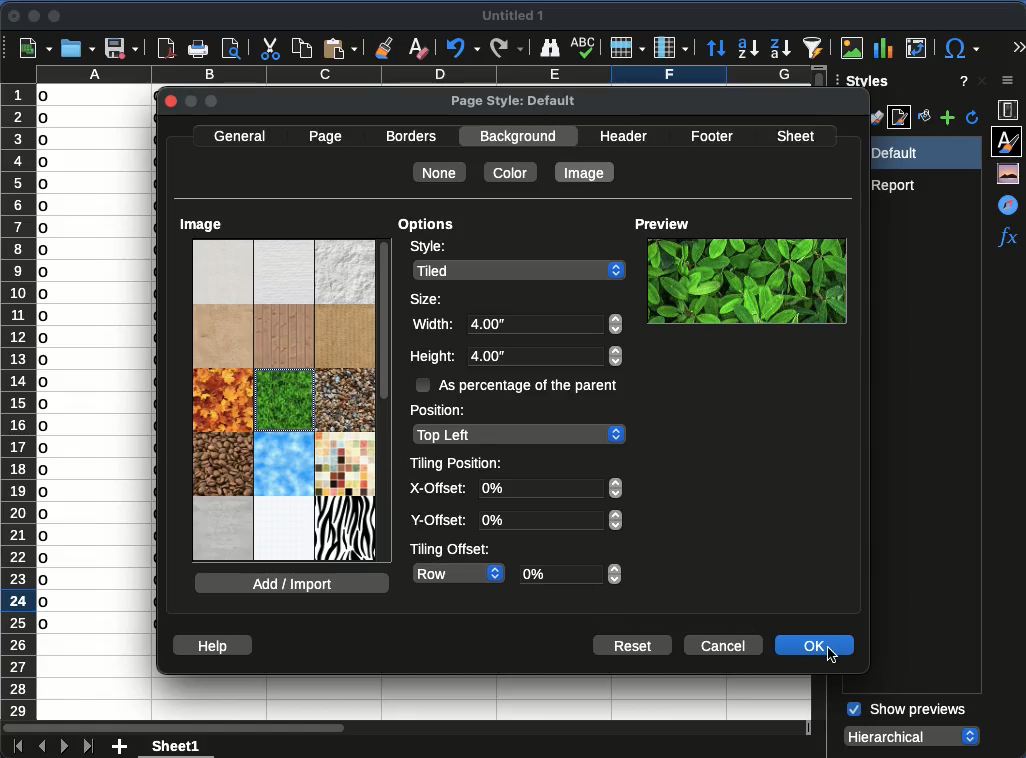  What do you see at coordinates (852, 47) in the screenshot?
I see `image` at bounding box center [852, 47].